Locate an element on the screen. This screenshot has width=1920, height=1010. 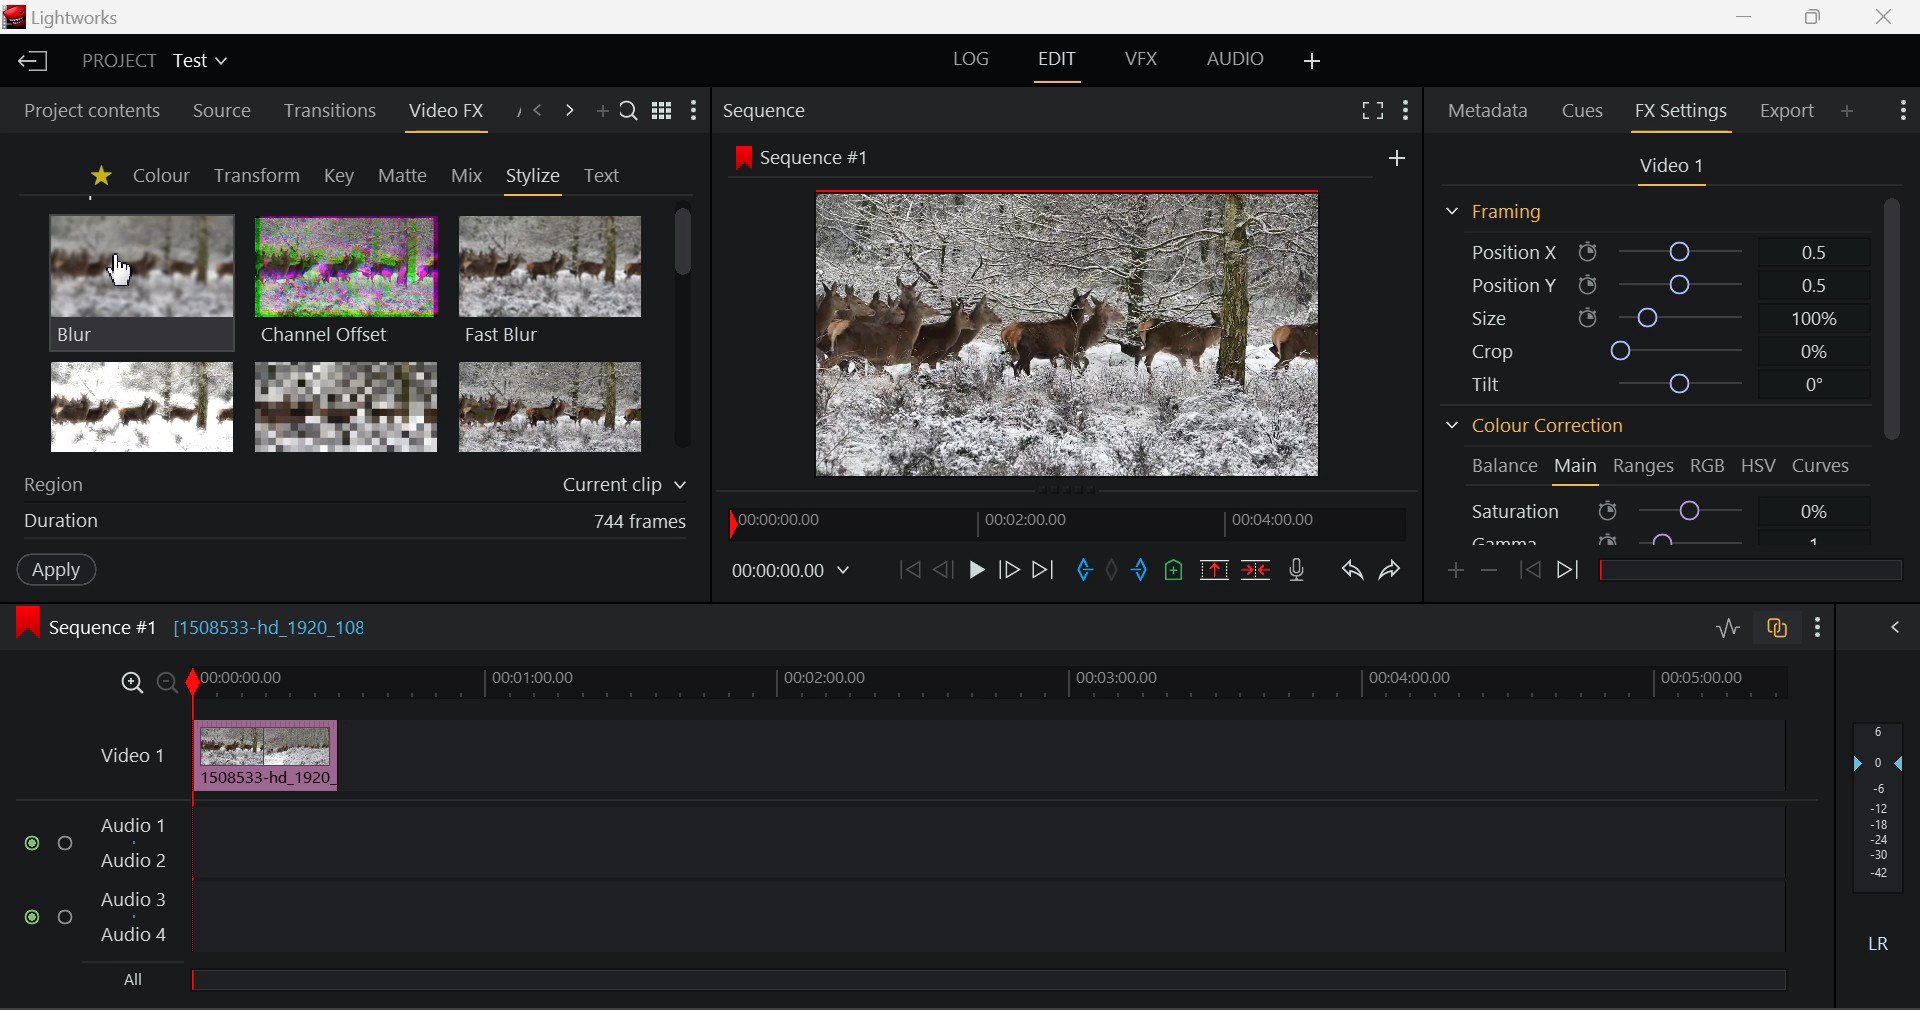
Video Layer is located at coordinates (128, 754).